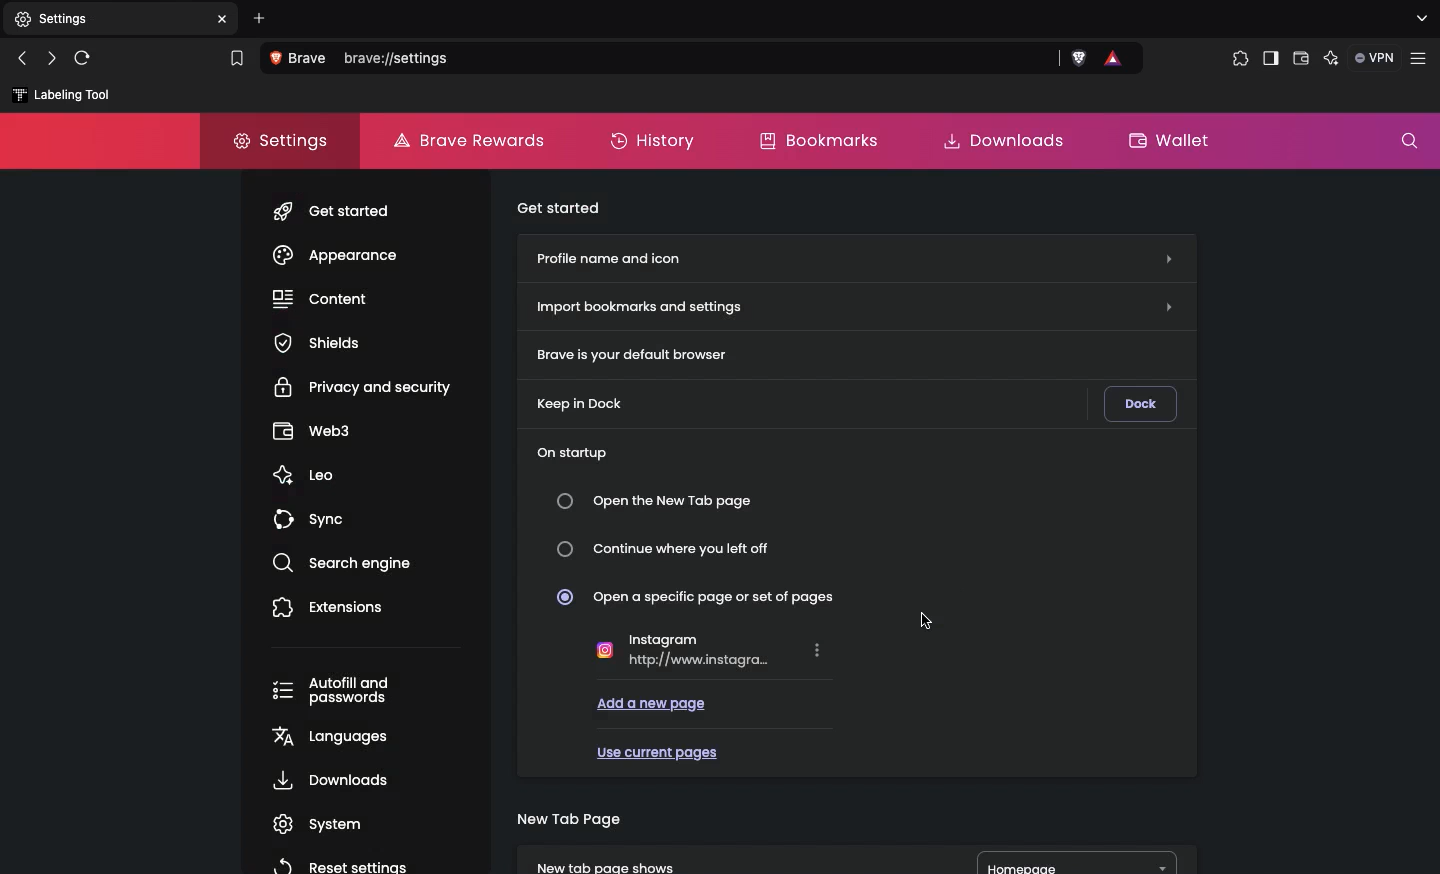 The height and width of the screenshot is (874, 1440). What do you see at coordinates (317, 342) in the screenshot?
I see `Shields` at bounding box center [317, 342].